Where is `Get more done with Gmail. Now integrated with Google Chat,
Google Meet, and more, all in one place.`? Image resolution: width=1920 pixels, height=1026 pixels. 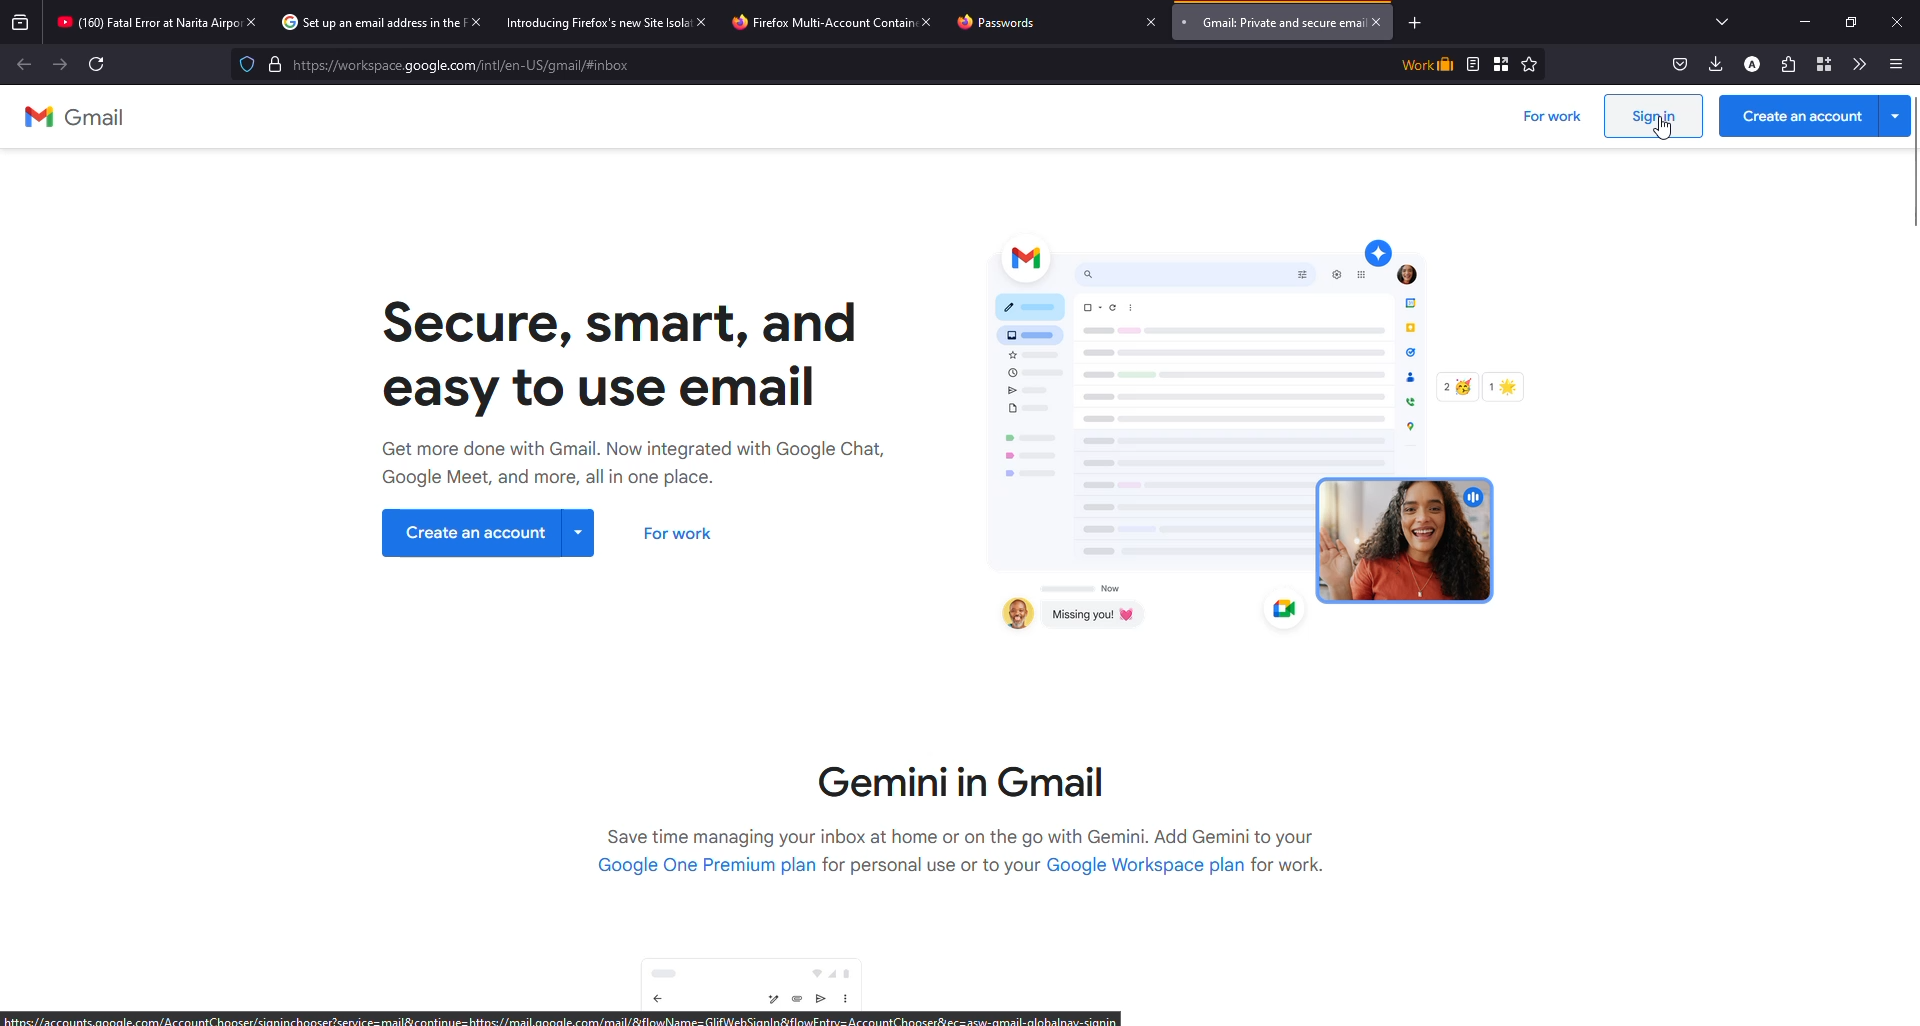
Get more done with Gmail. Now integrated with Google Chat,
Google Meet, and more, all in one place. is located at coordinates (638, 465).